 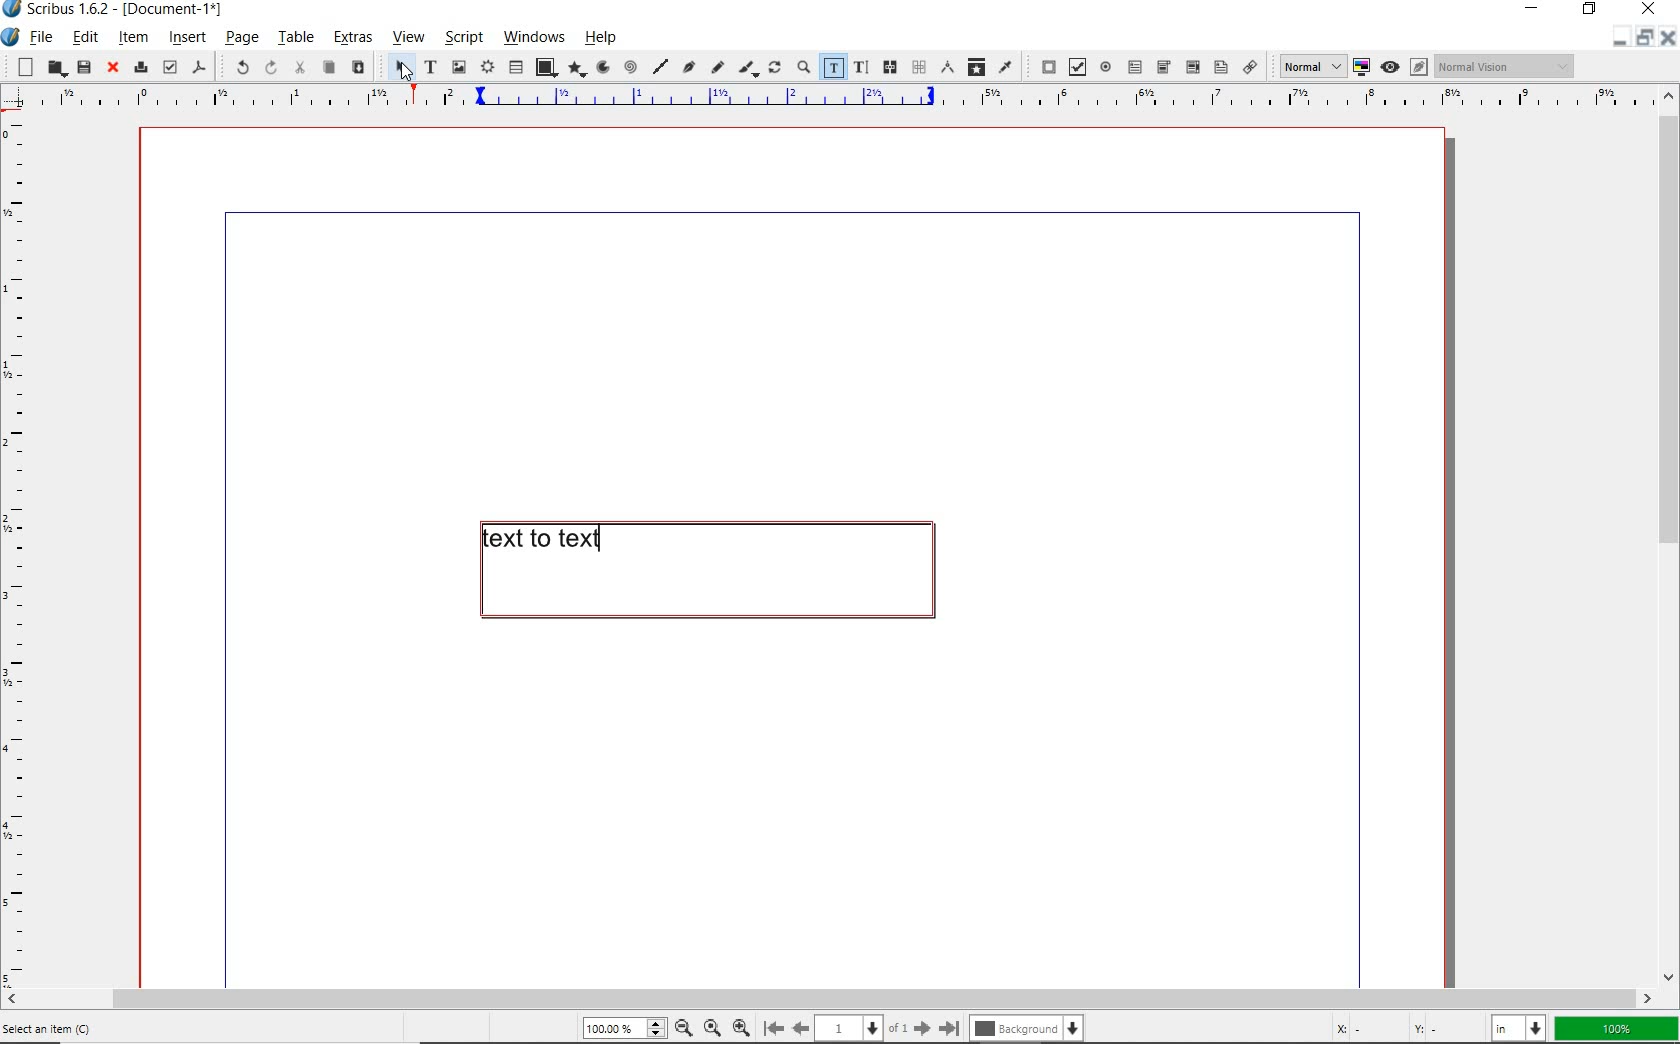 I want to click on Bezier curve, so click(x=688, y=69).